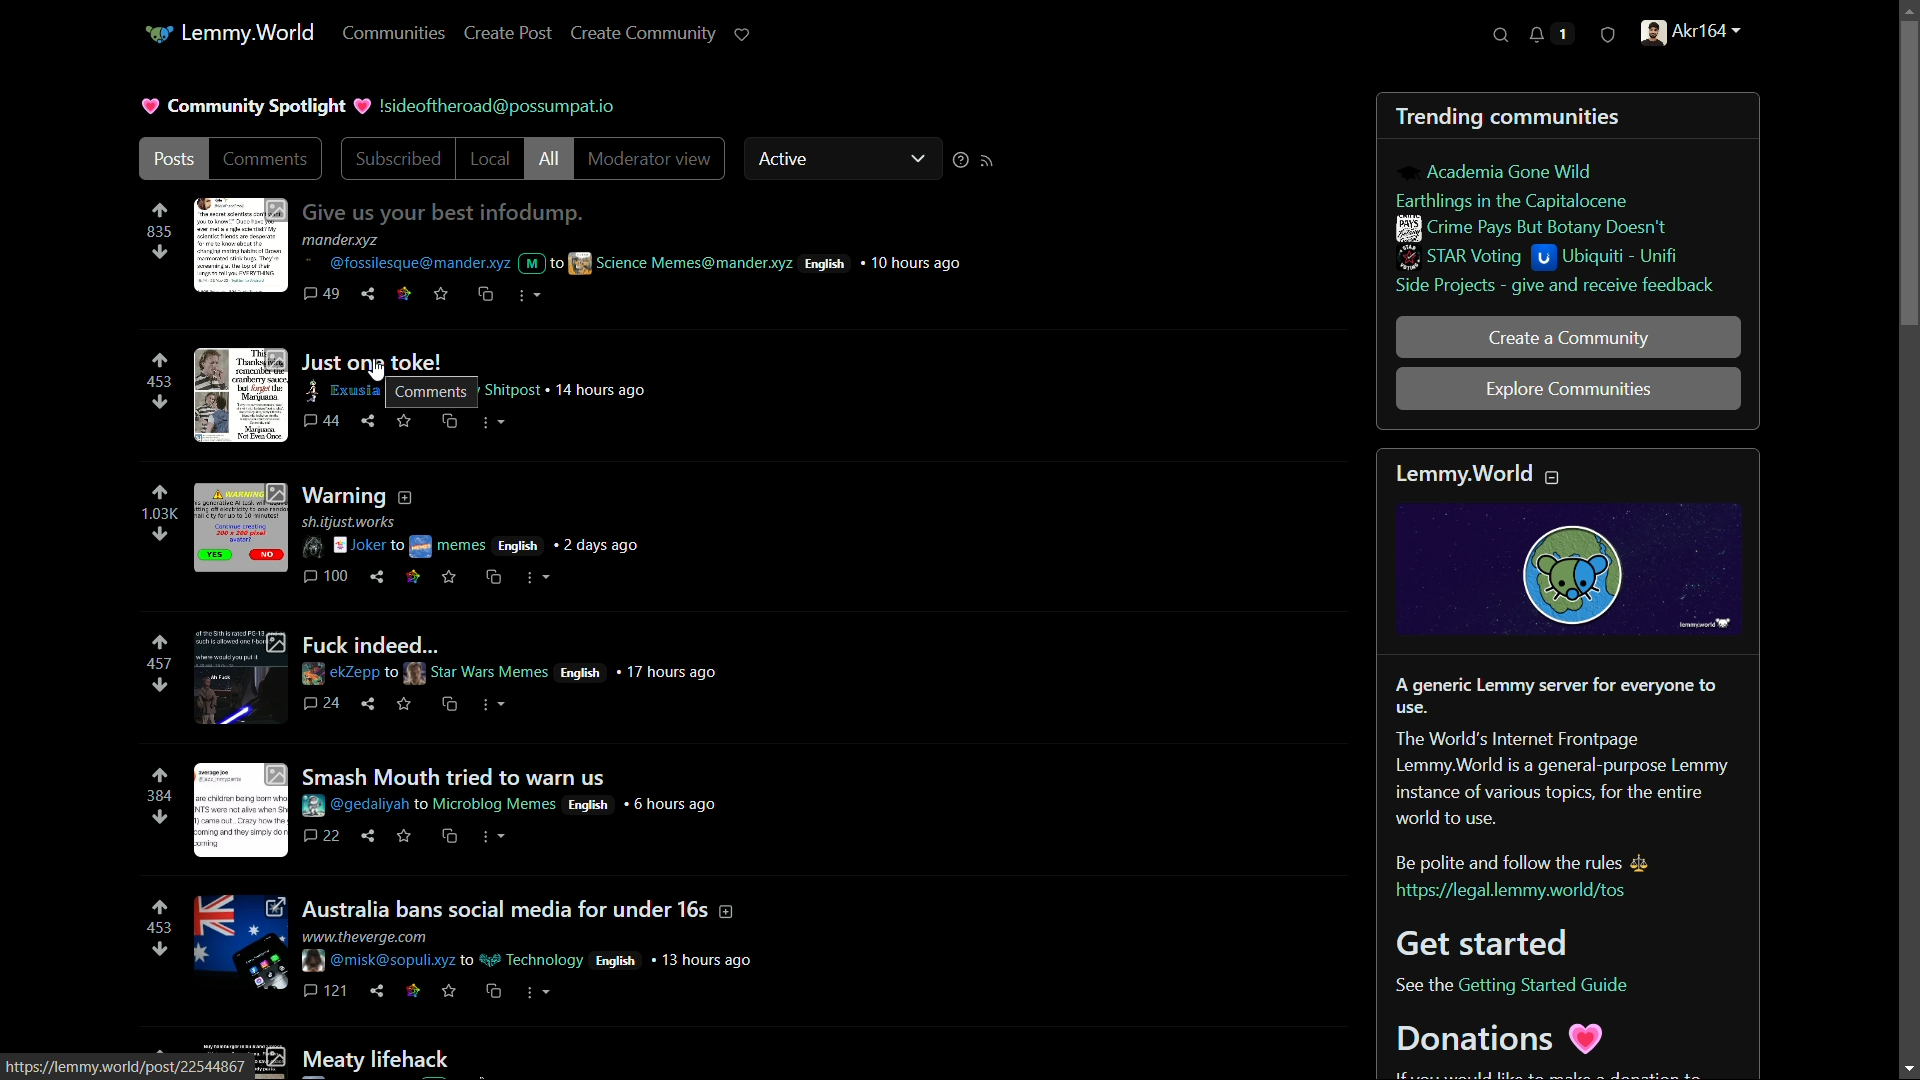 The height and width of the screenshot is (1080, 1920). Describe the element at coordinates (467, 961) in the screenshot. I see `to` at that location.